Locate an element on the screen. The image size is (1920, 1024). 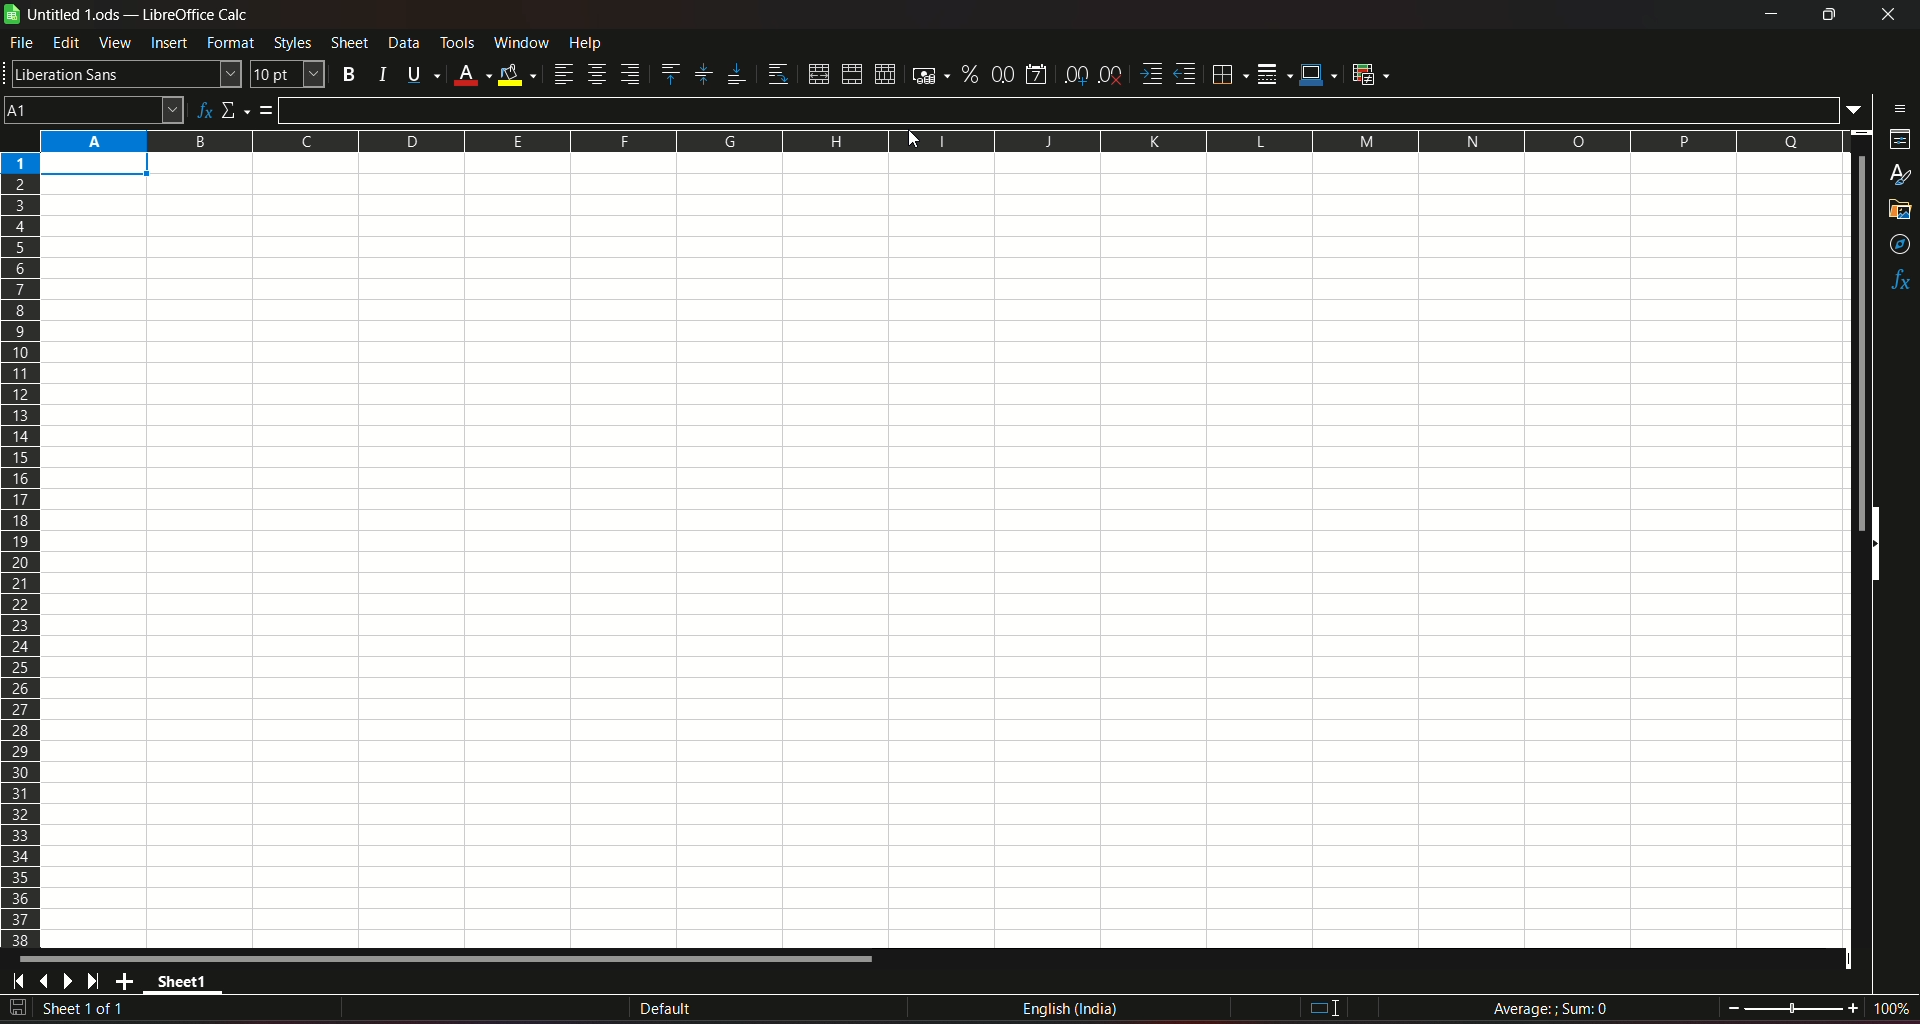
tools is located at coordinates (458, 42).